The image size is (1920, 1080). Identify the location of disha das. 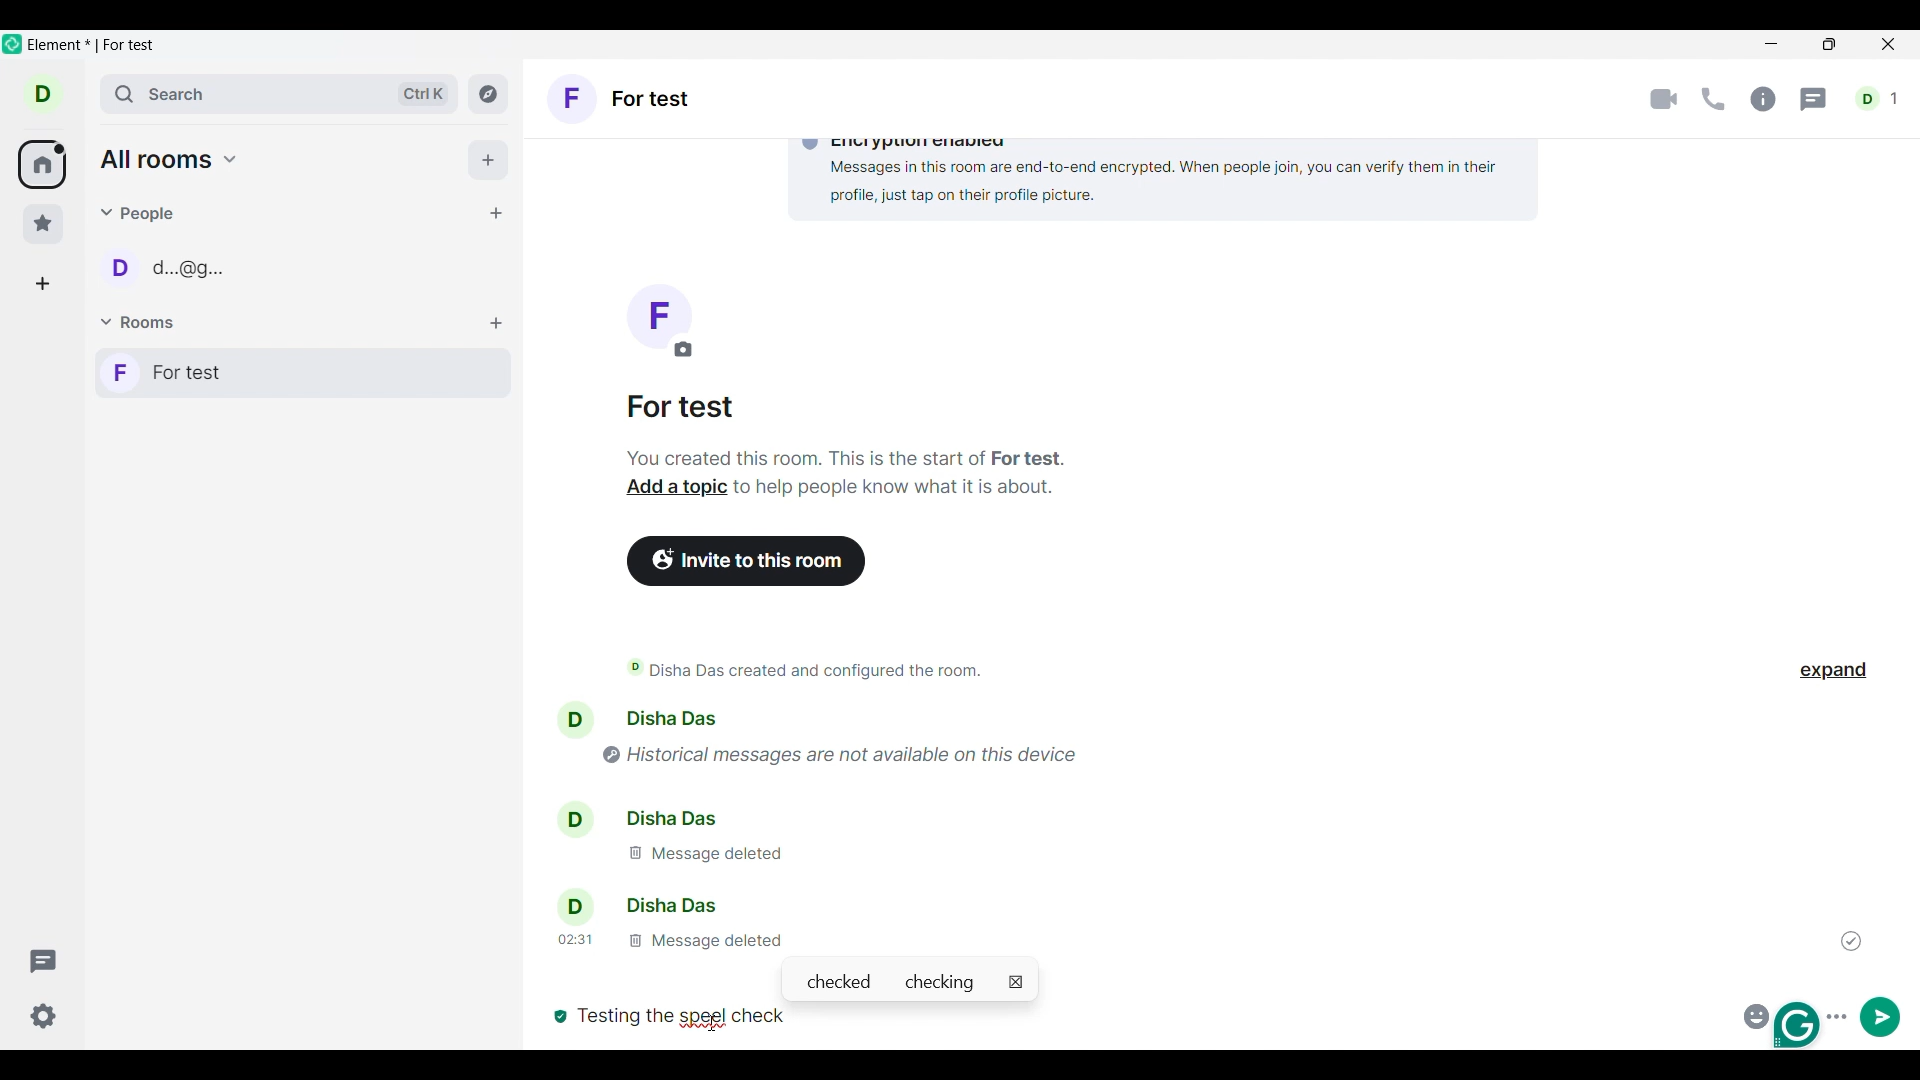
(642, 906).